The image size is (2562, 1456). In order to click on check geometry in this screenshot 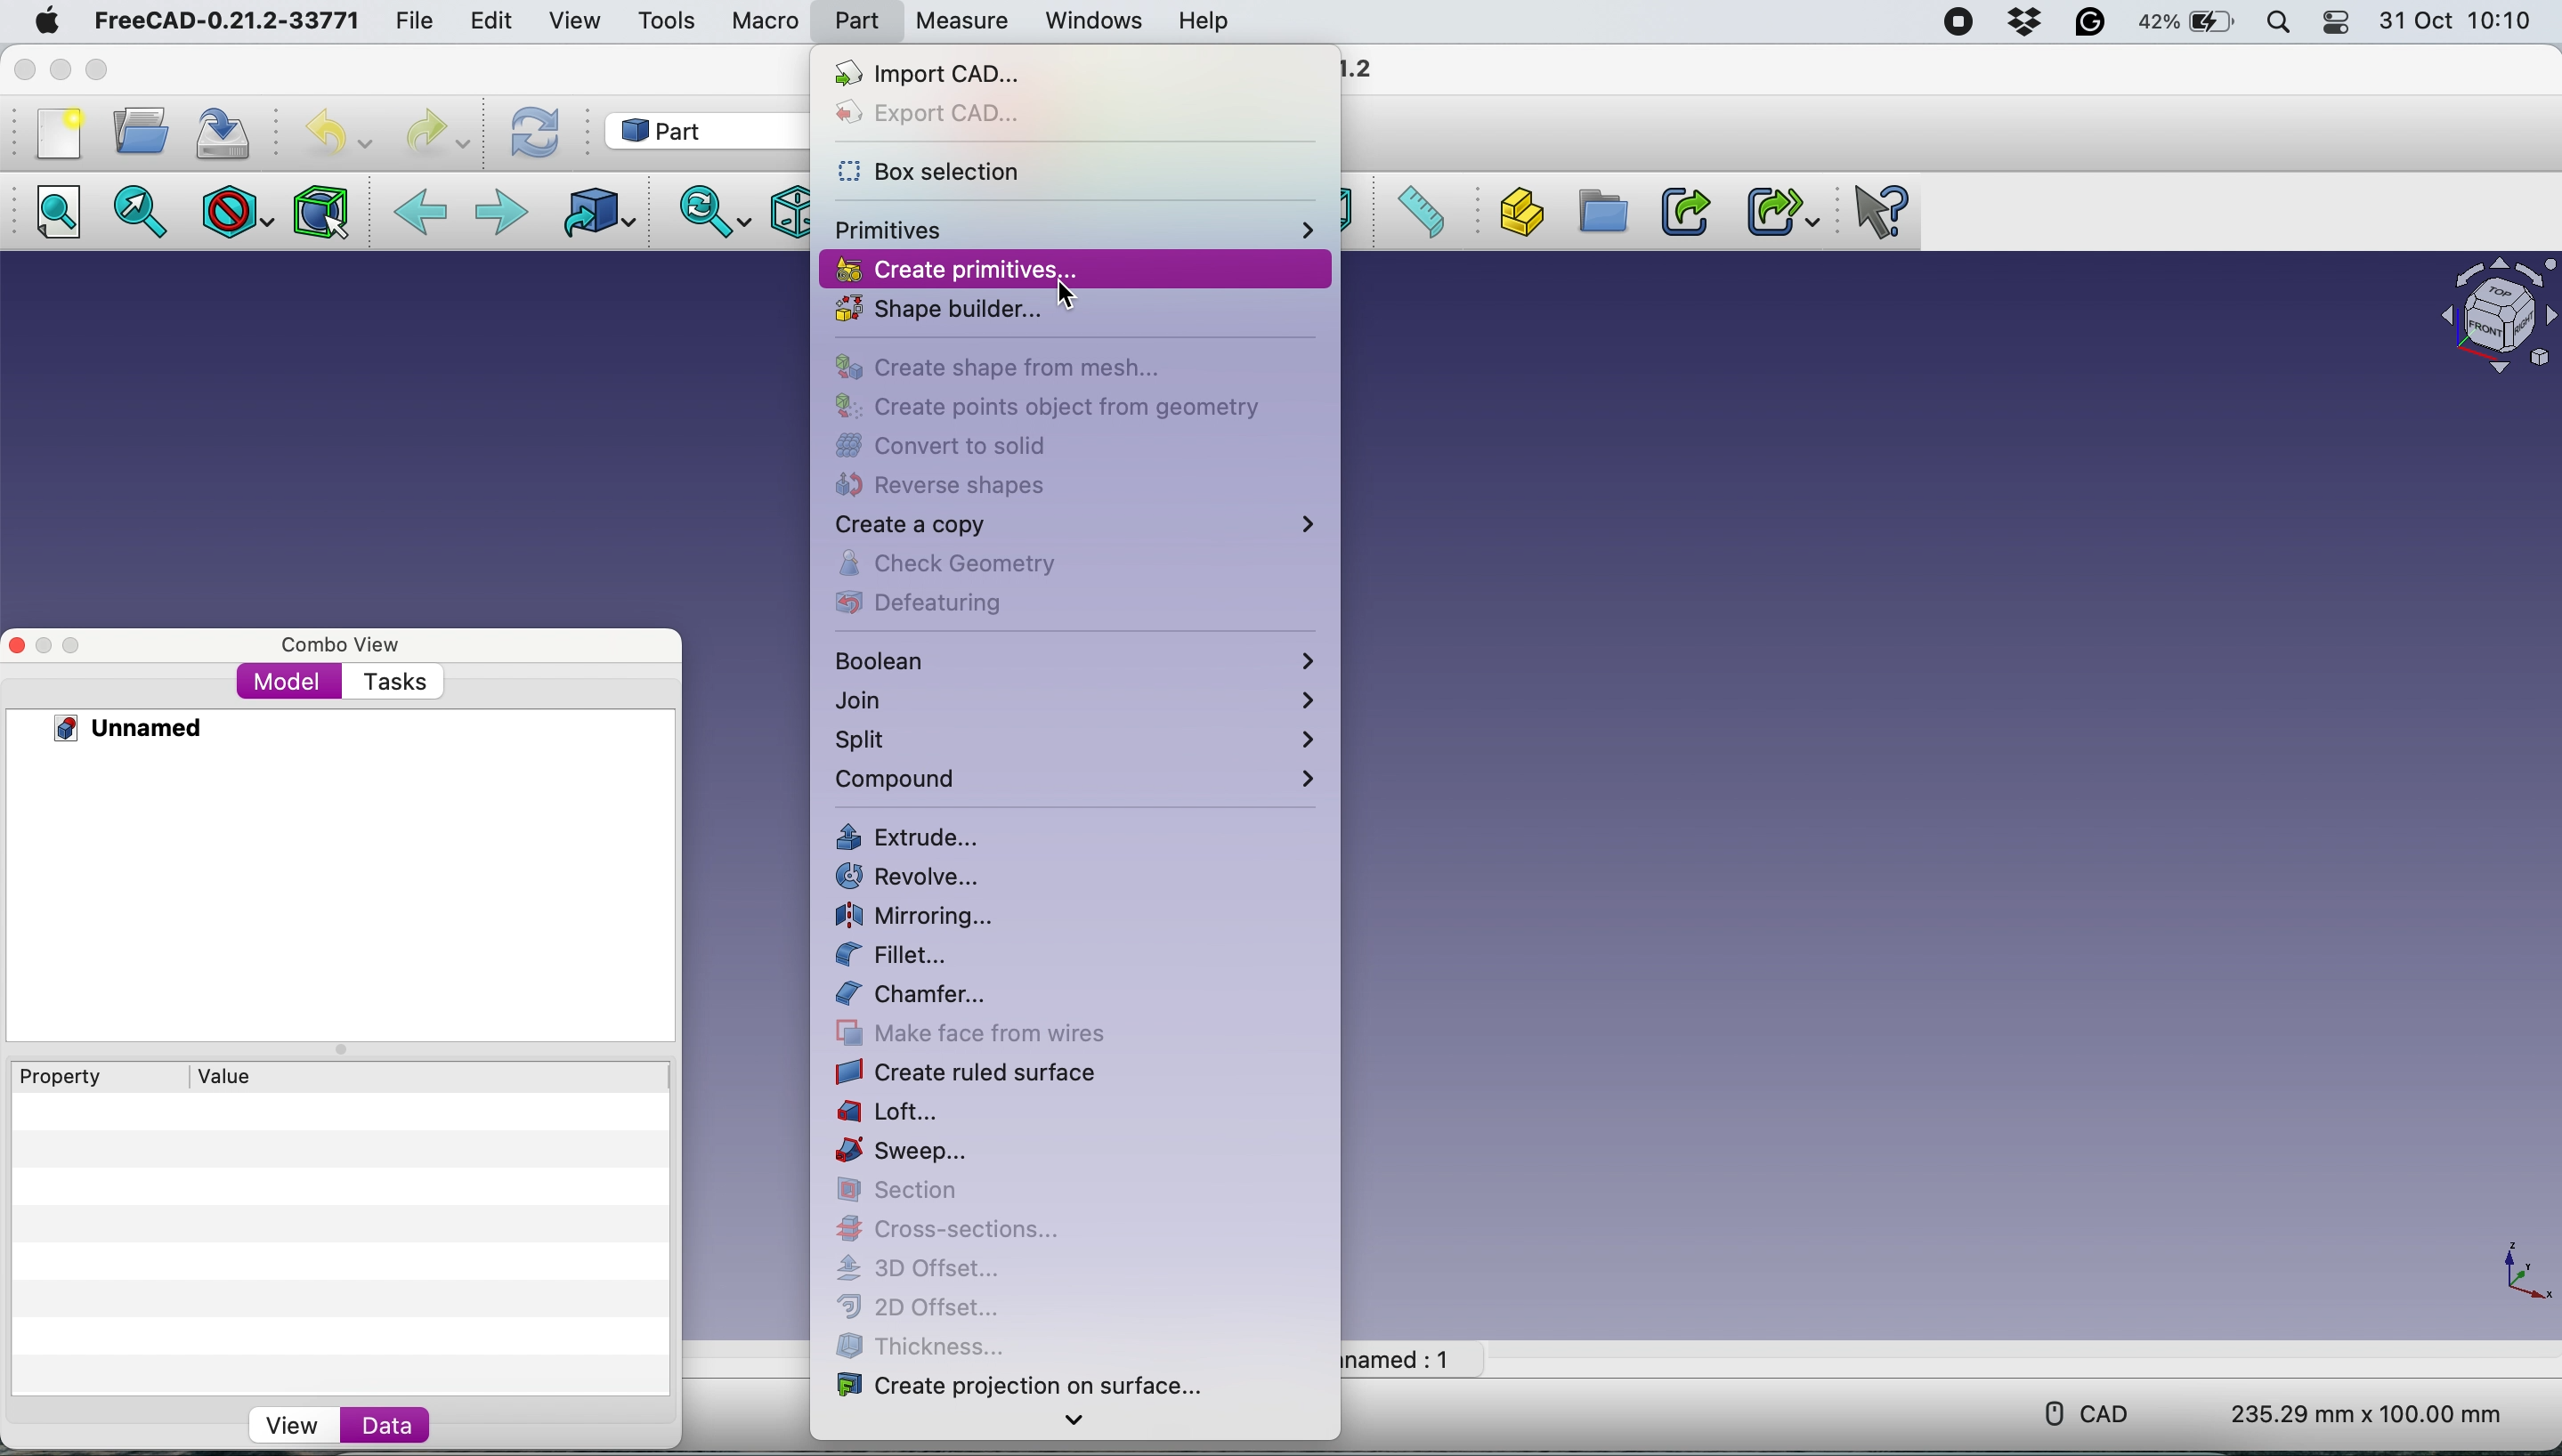, I will do `click(1001, 564)`.